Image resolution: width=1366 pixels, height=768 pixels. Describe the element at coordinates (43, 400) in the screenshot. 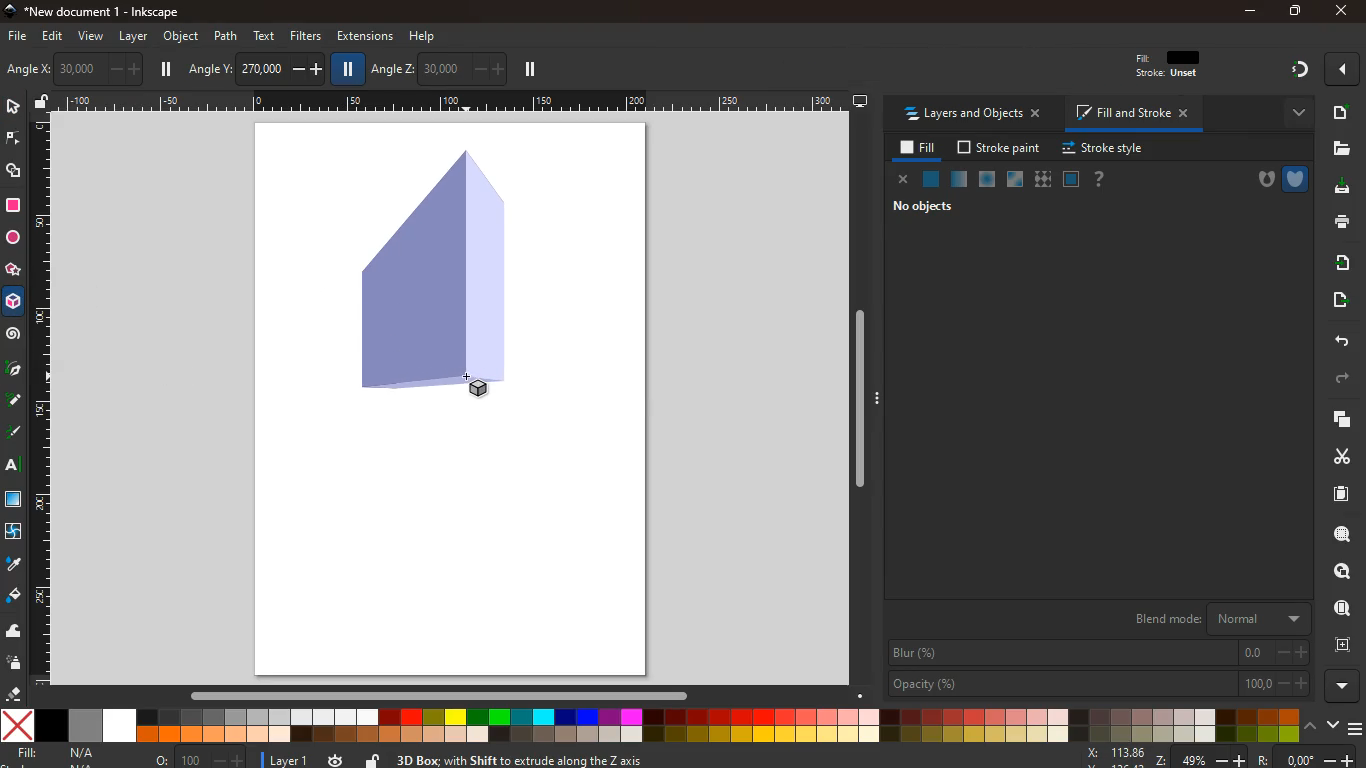

I see `Scale` at that location.